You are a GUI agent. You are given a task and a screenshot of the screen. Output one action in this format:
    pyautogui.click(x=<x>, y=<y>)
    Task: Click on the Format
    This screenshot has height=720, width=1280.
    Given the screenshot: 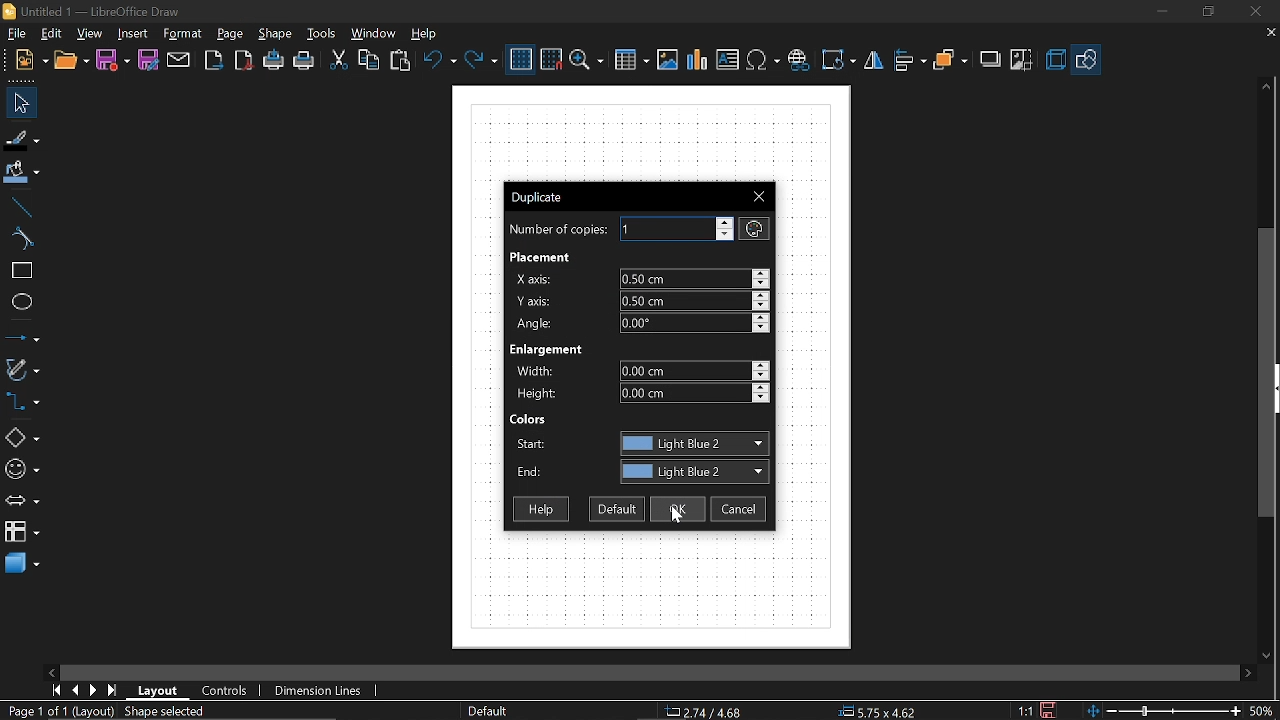 What is the action you would take?
    pyautogui.click(x=182, y=35)
    